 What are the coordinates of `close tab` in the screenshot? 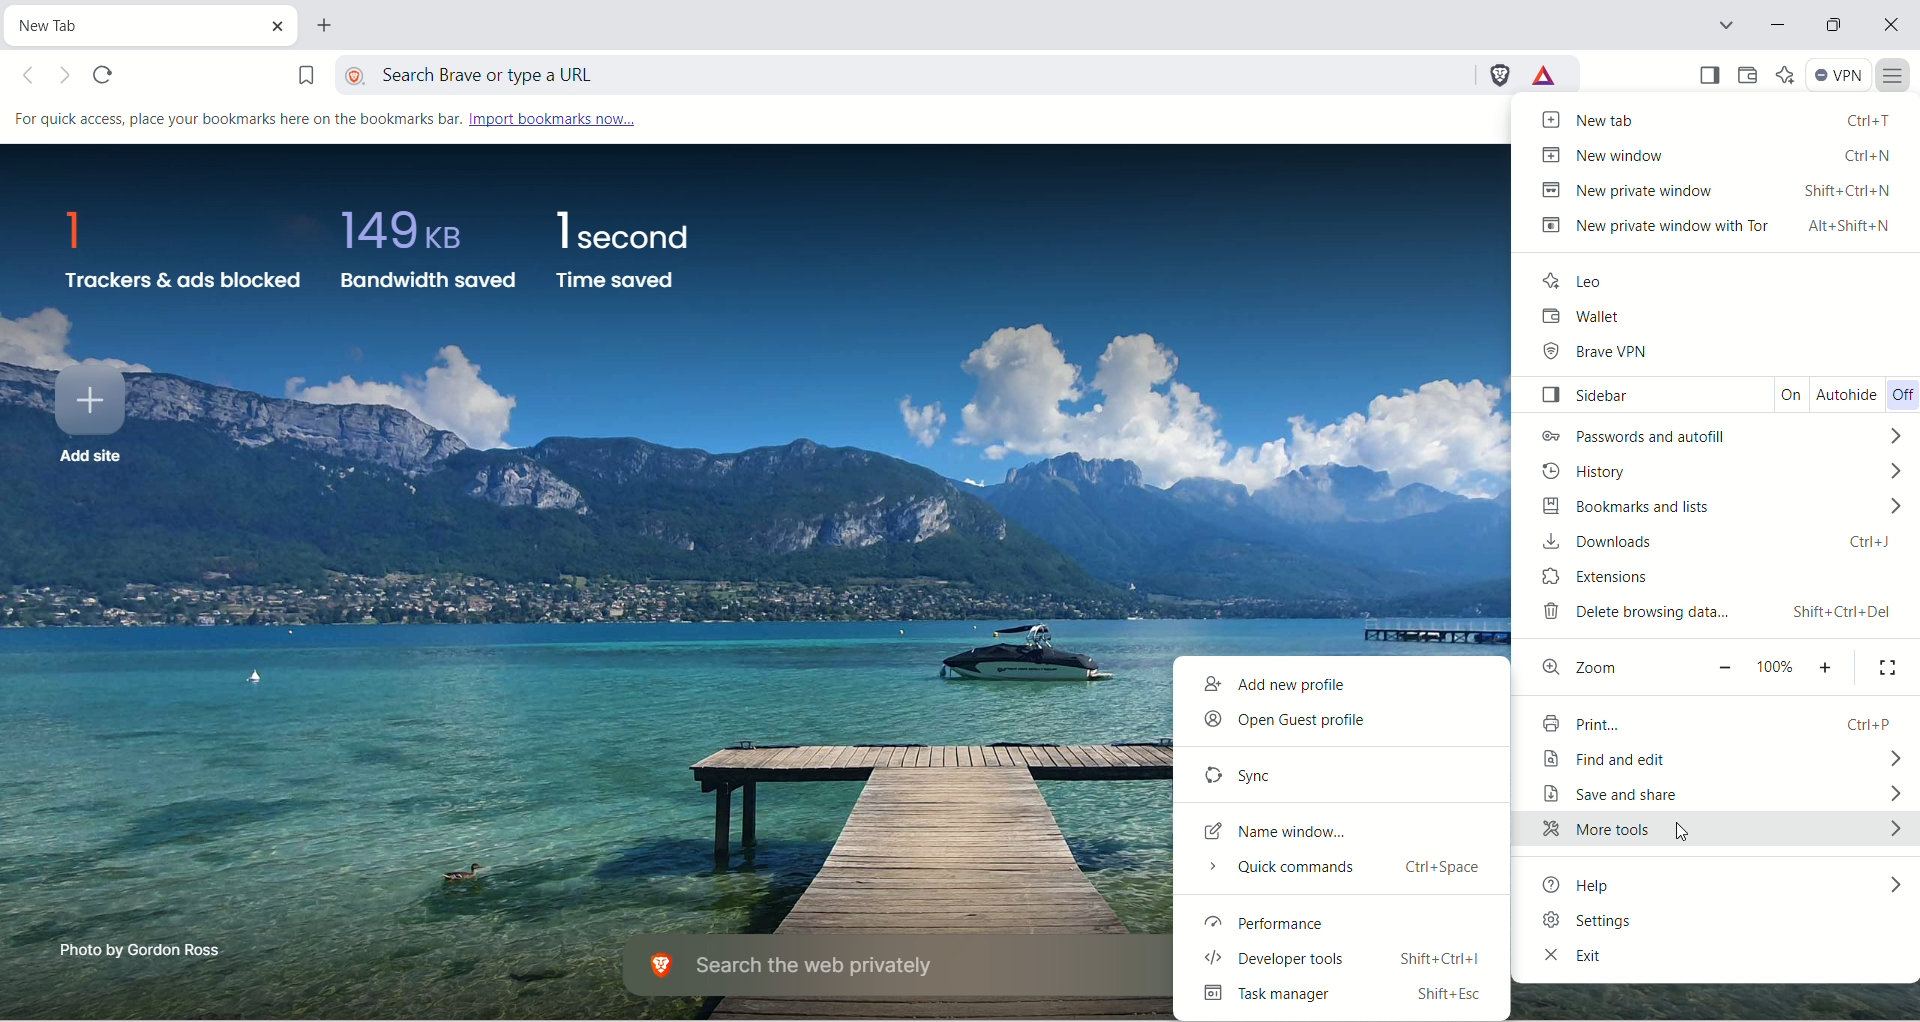 It's located at (272, 23).